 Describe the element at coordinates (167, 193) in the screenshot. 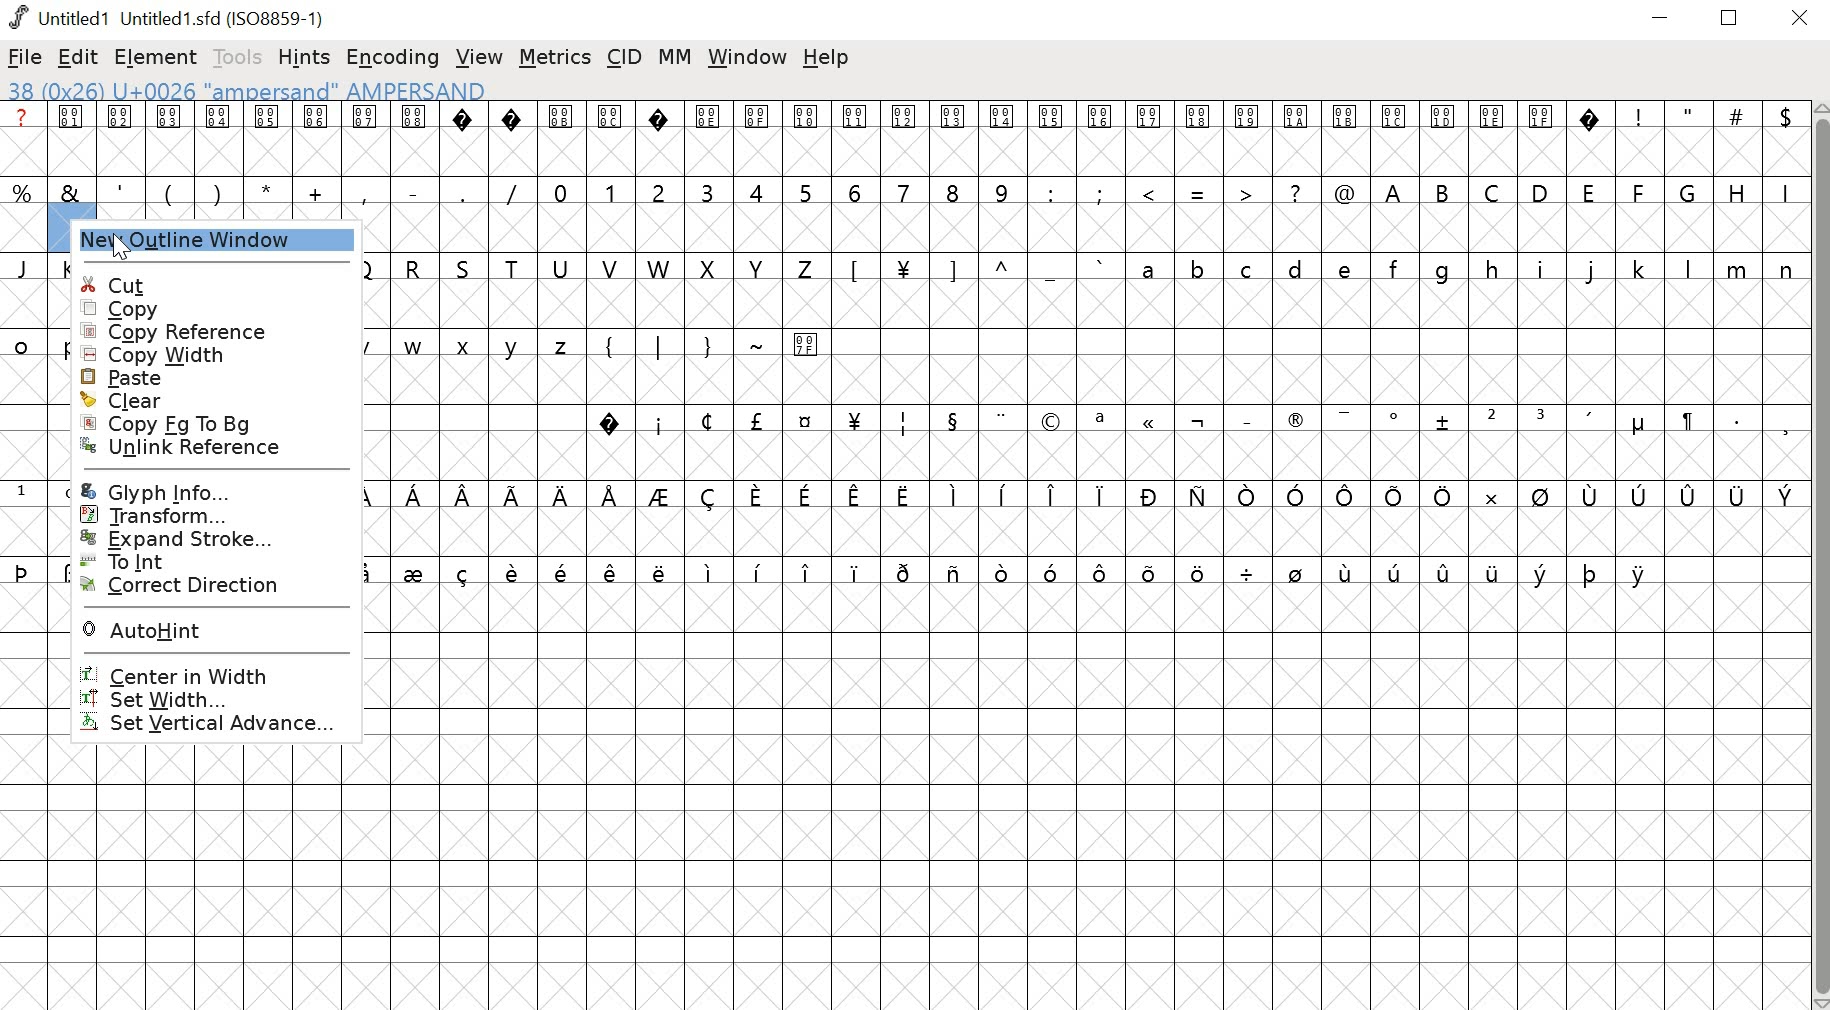

I see `(` at that location.